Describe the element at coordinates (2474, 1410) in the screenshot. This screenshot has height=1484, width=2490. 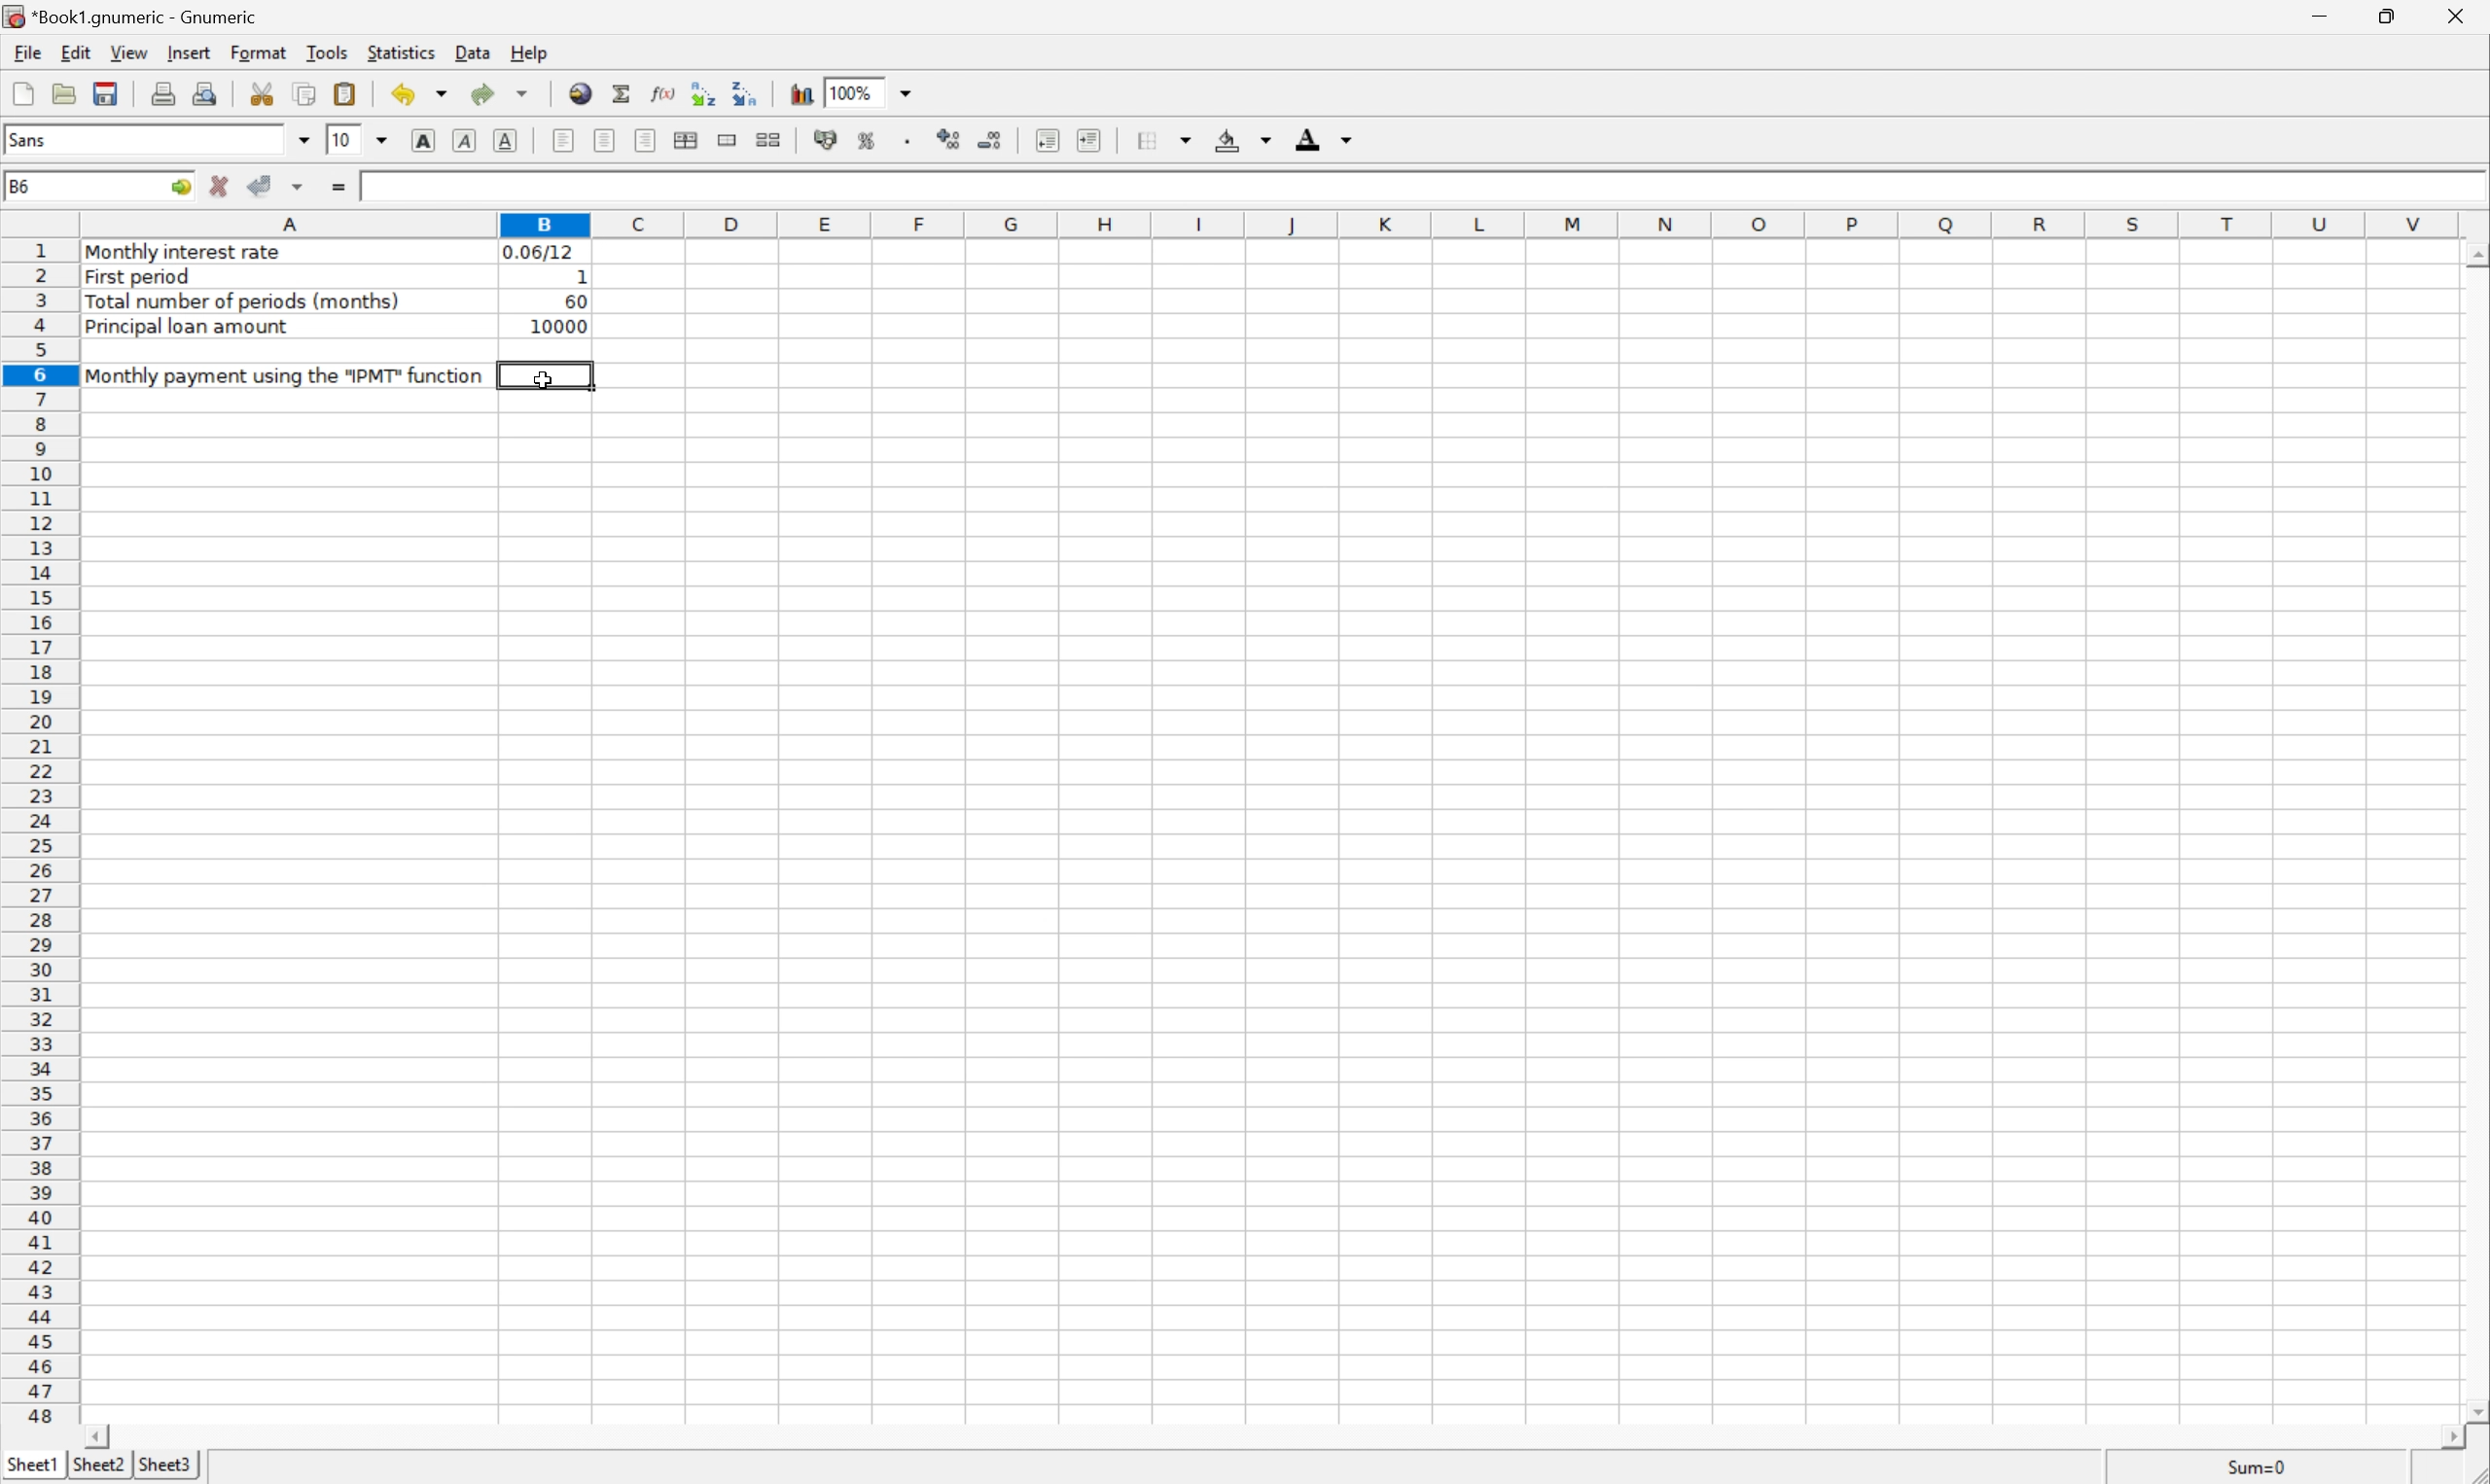
I see `Scroll Down` at that location.